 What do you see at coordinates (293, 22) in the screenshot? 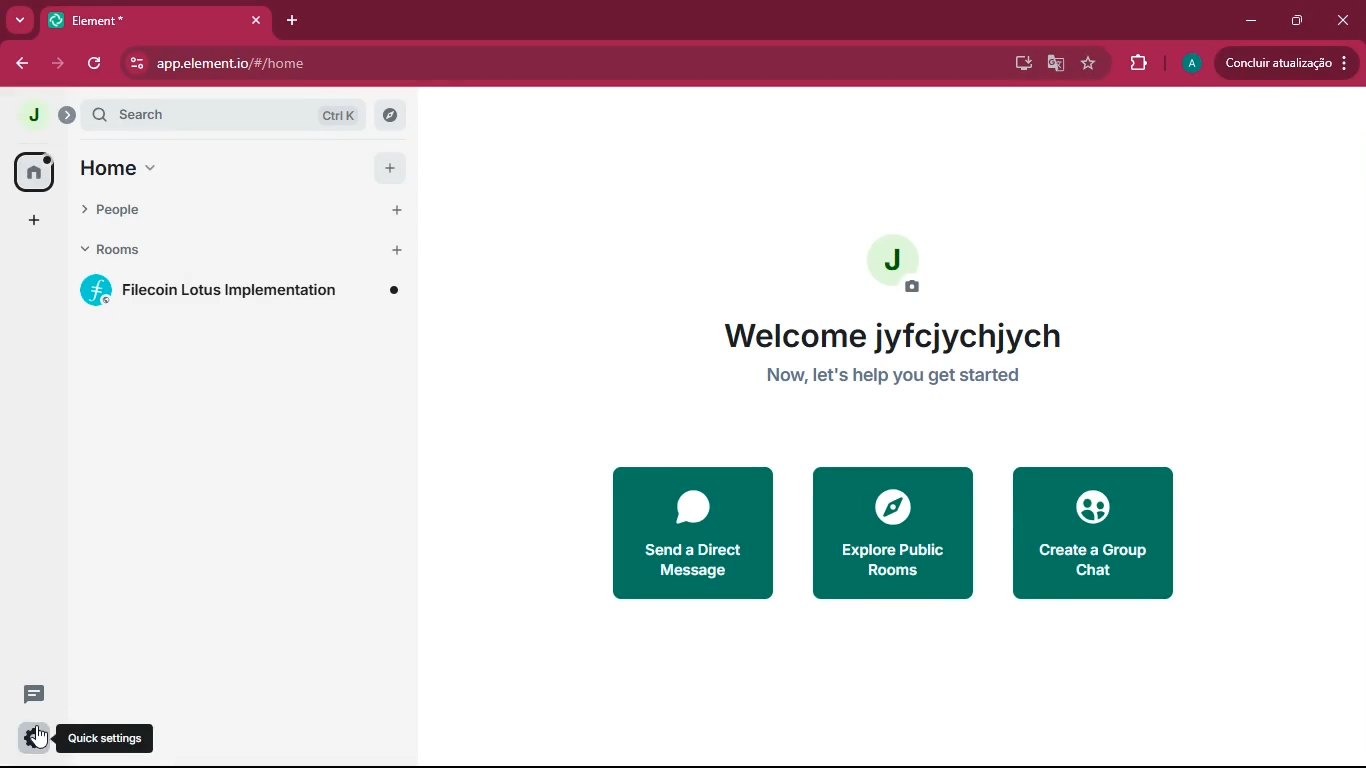
I see `add tab` at bounding box center [293, 22].